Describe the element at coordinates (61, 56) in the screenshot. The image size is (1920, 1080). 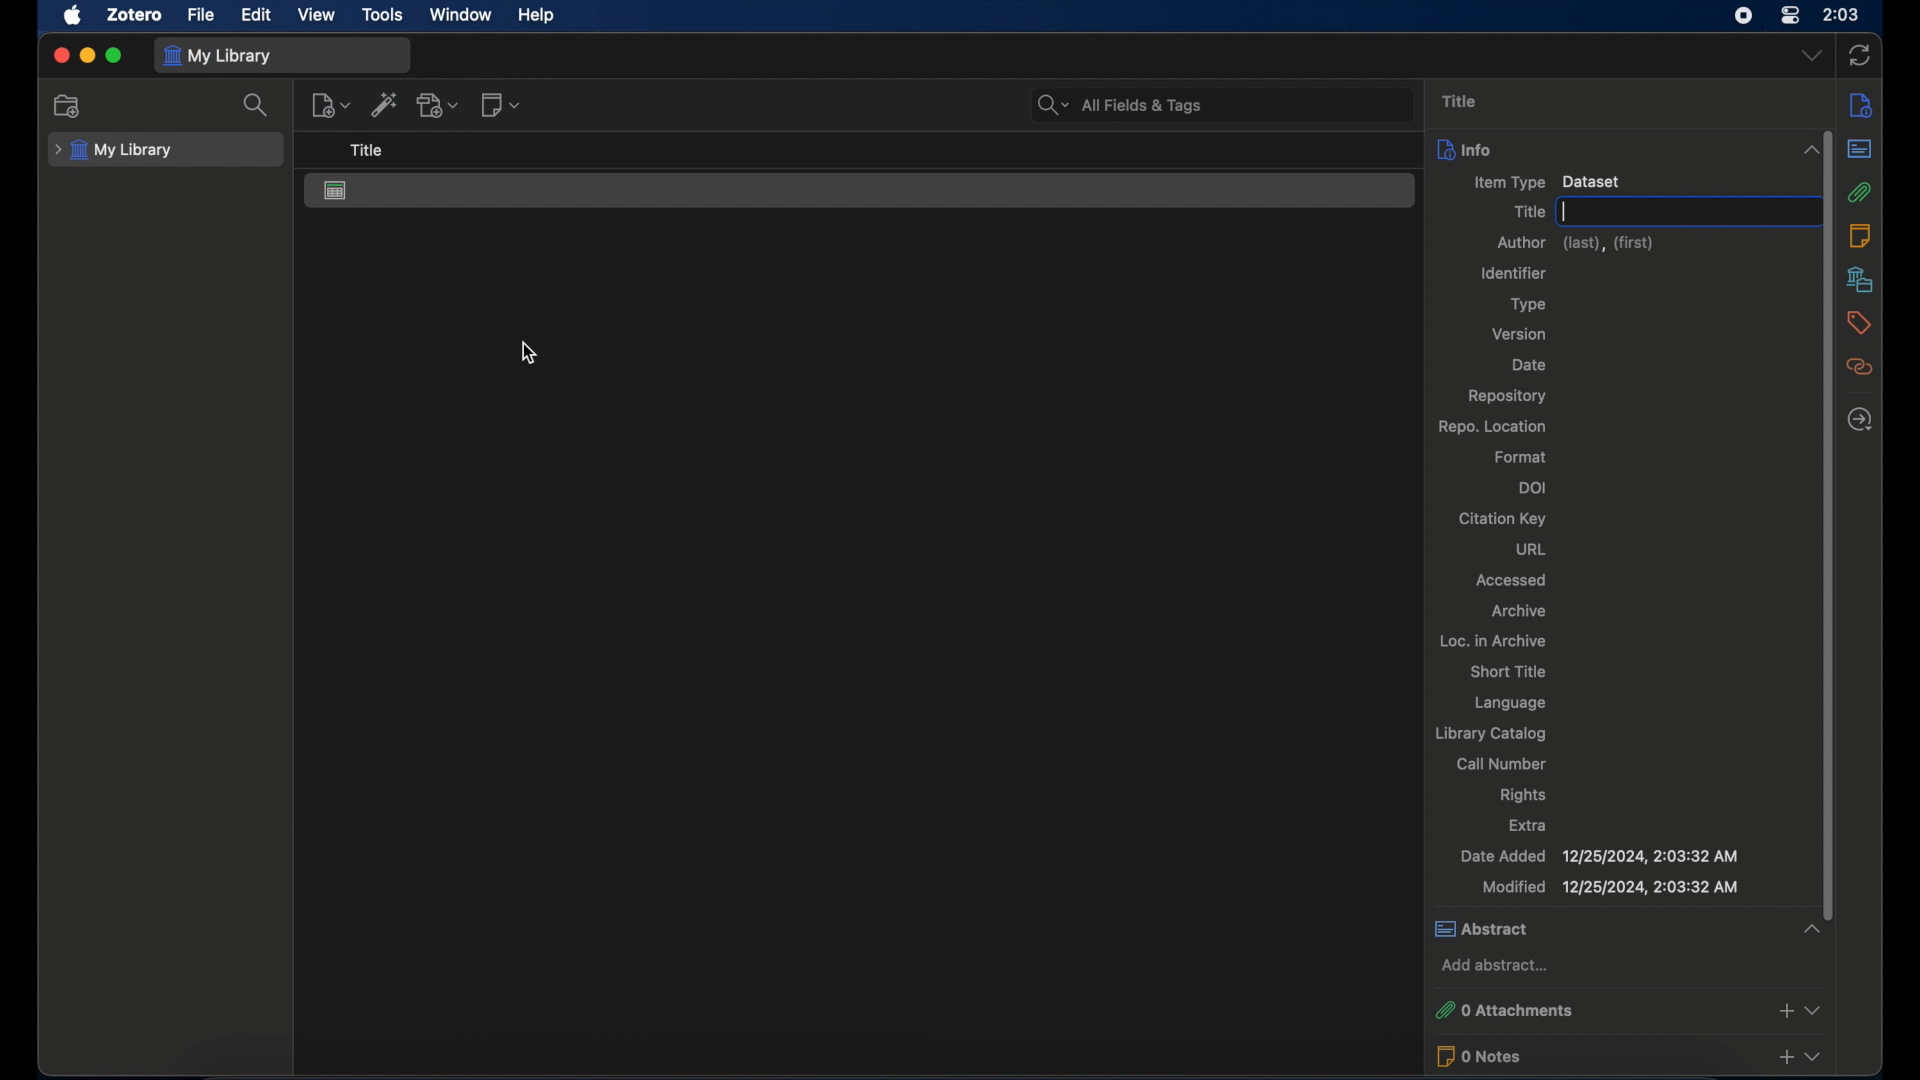
I see `close` at that location.